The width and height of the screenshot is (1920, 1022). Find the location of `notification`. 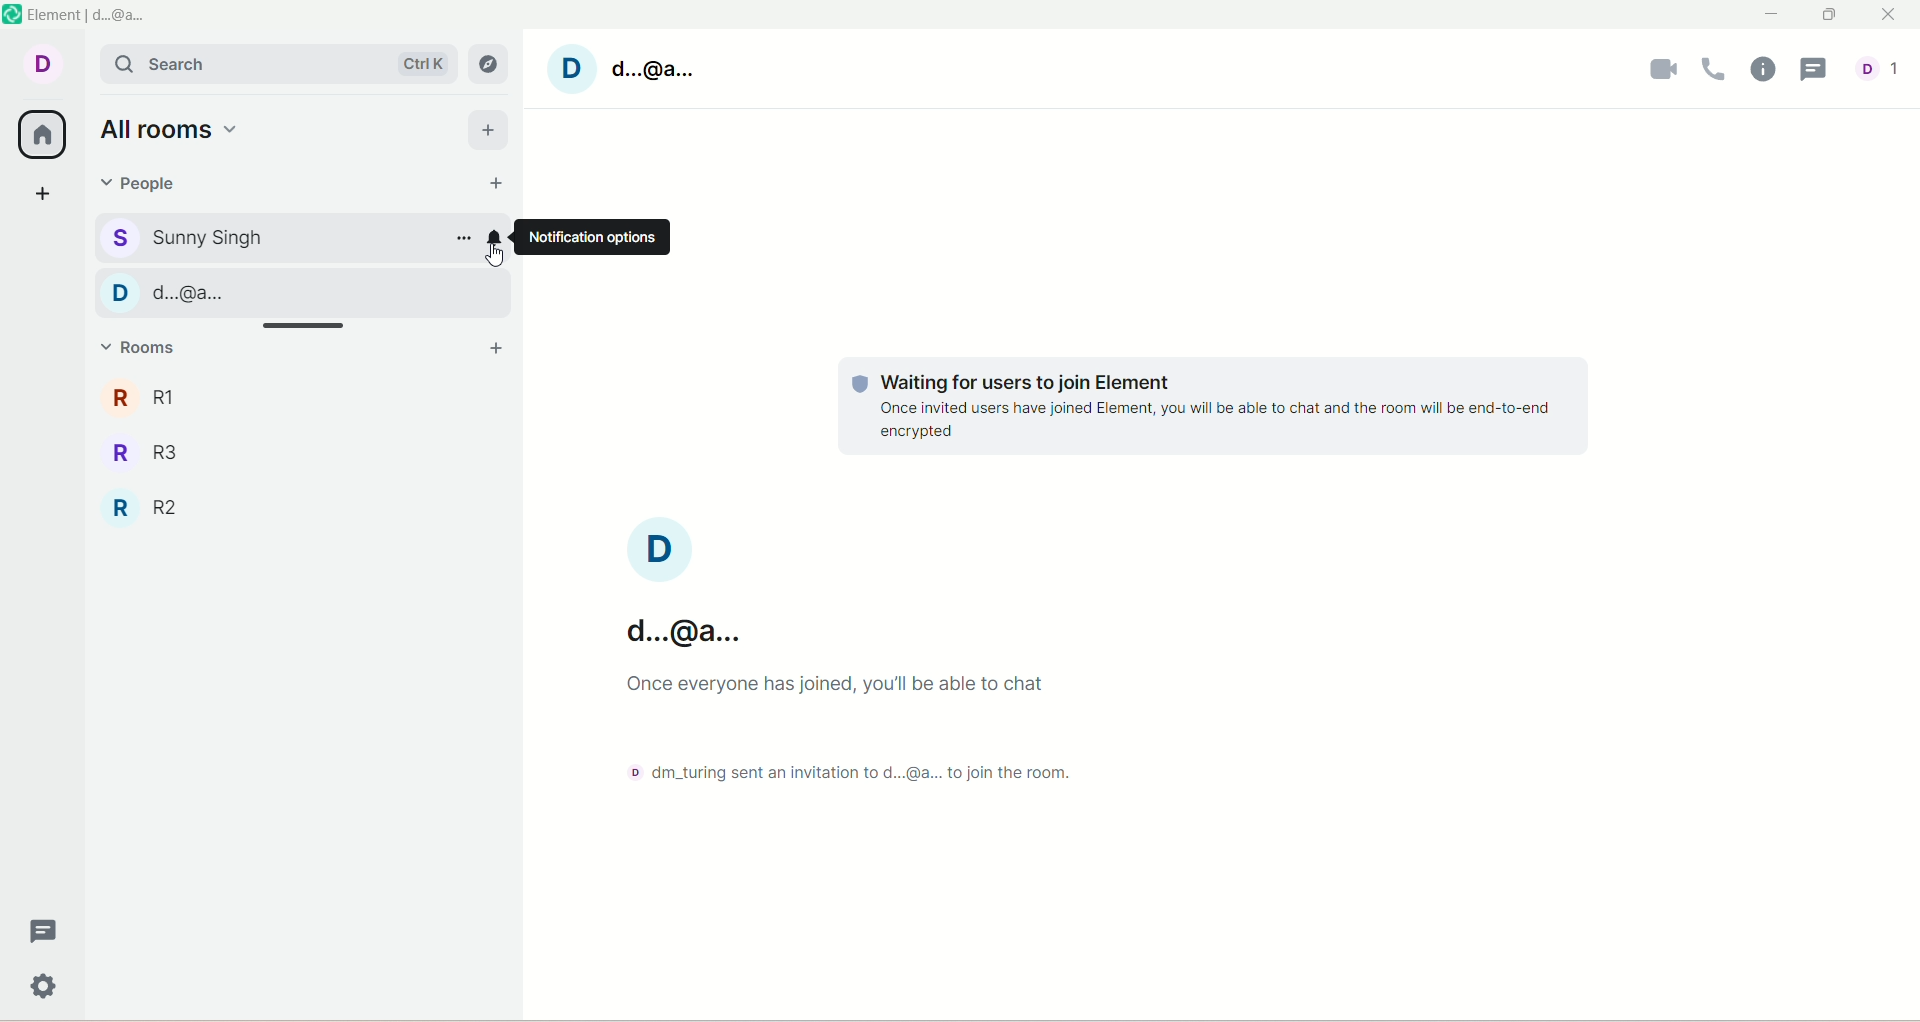

notification is located at coordinates (493, 238).